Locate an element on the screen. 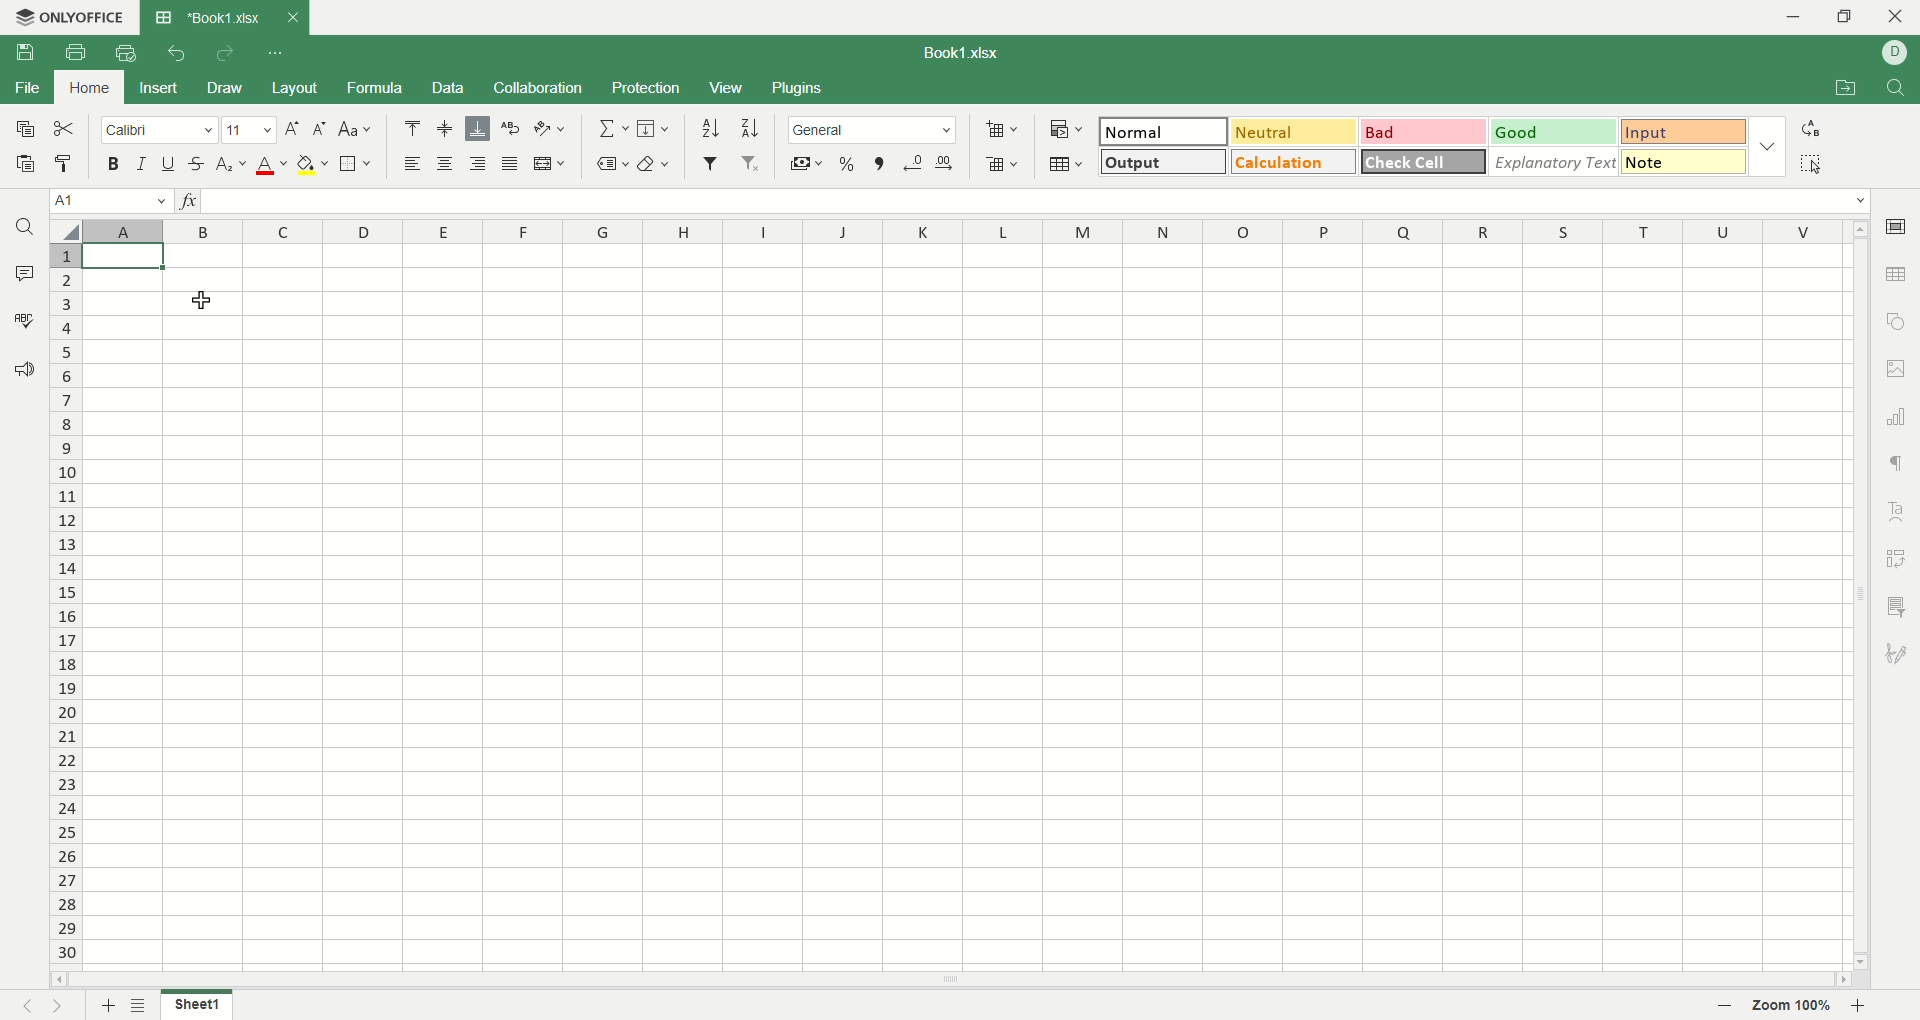  cut is located at coordinates (64, 129).